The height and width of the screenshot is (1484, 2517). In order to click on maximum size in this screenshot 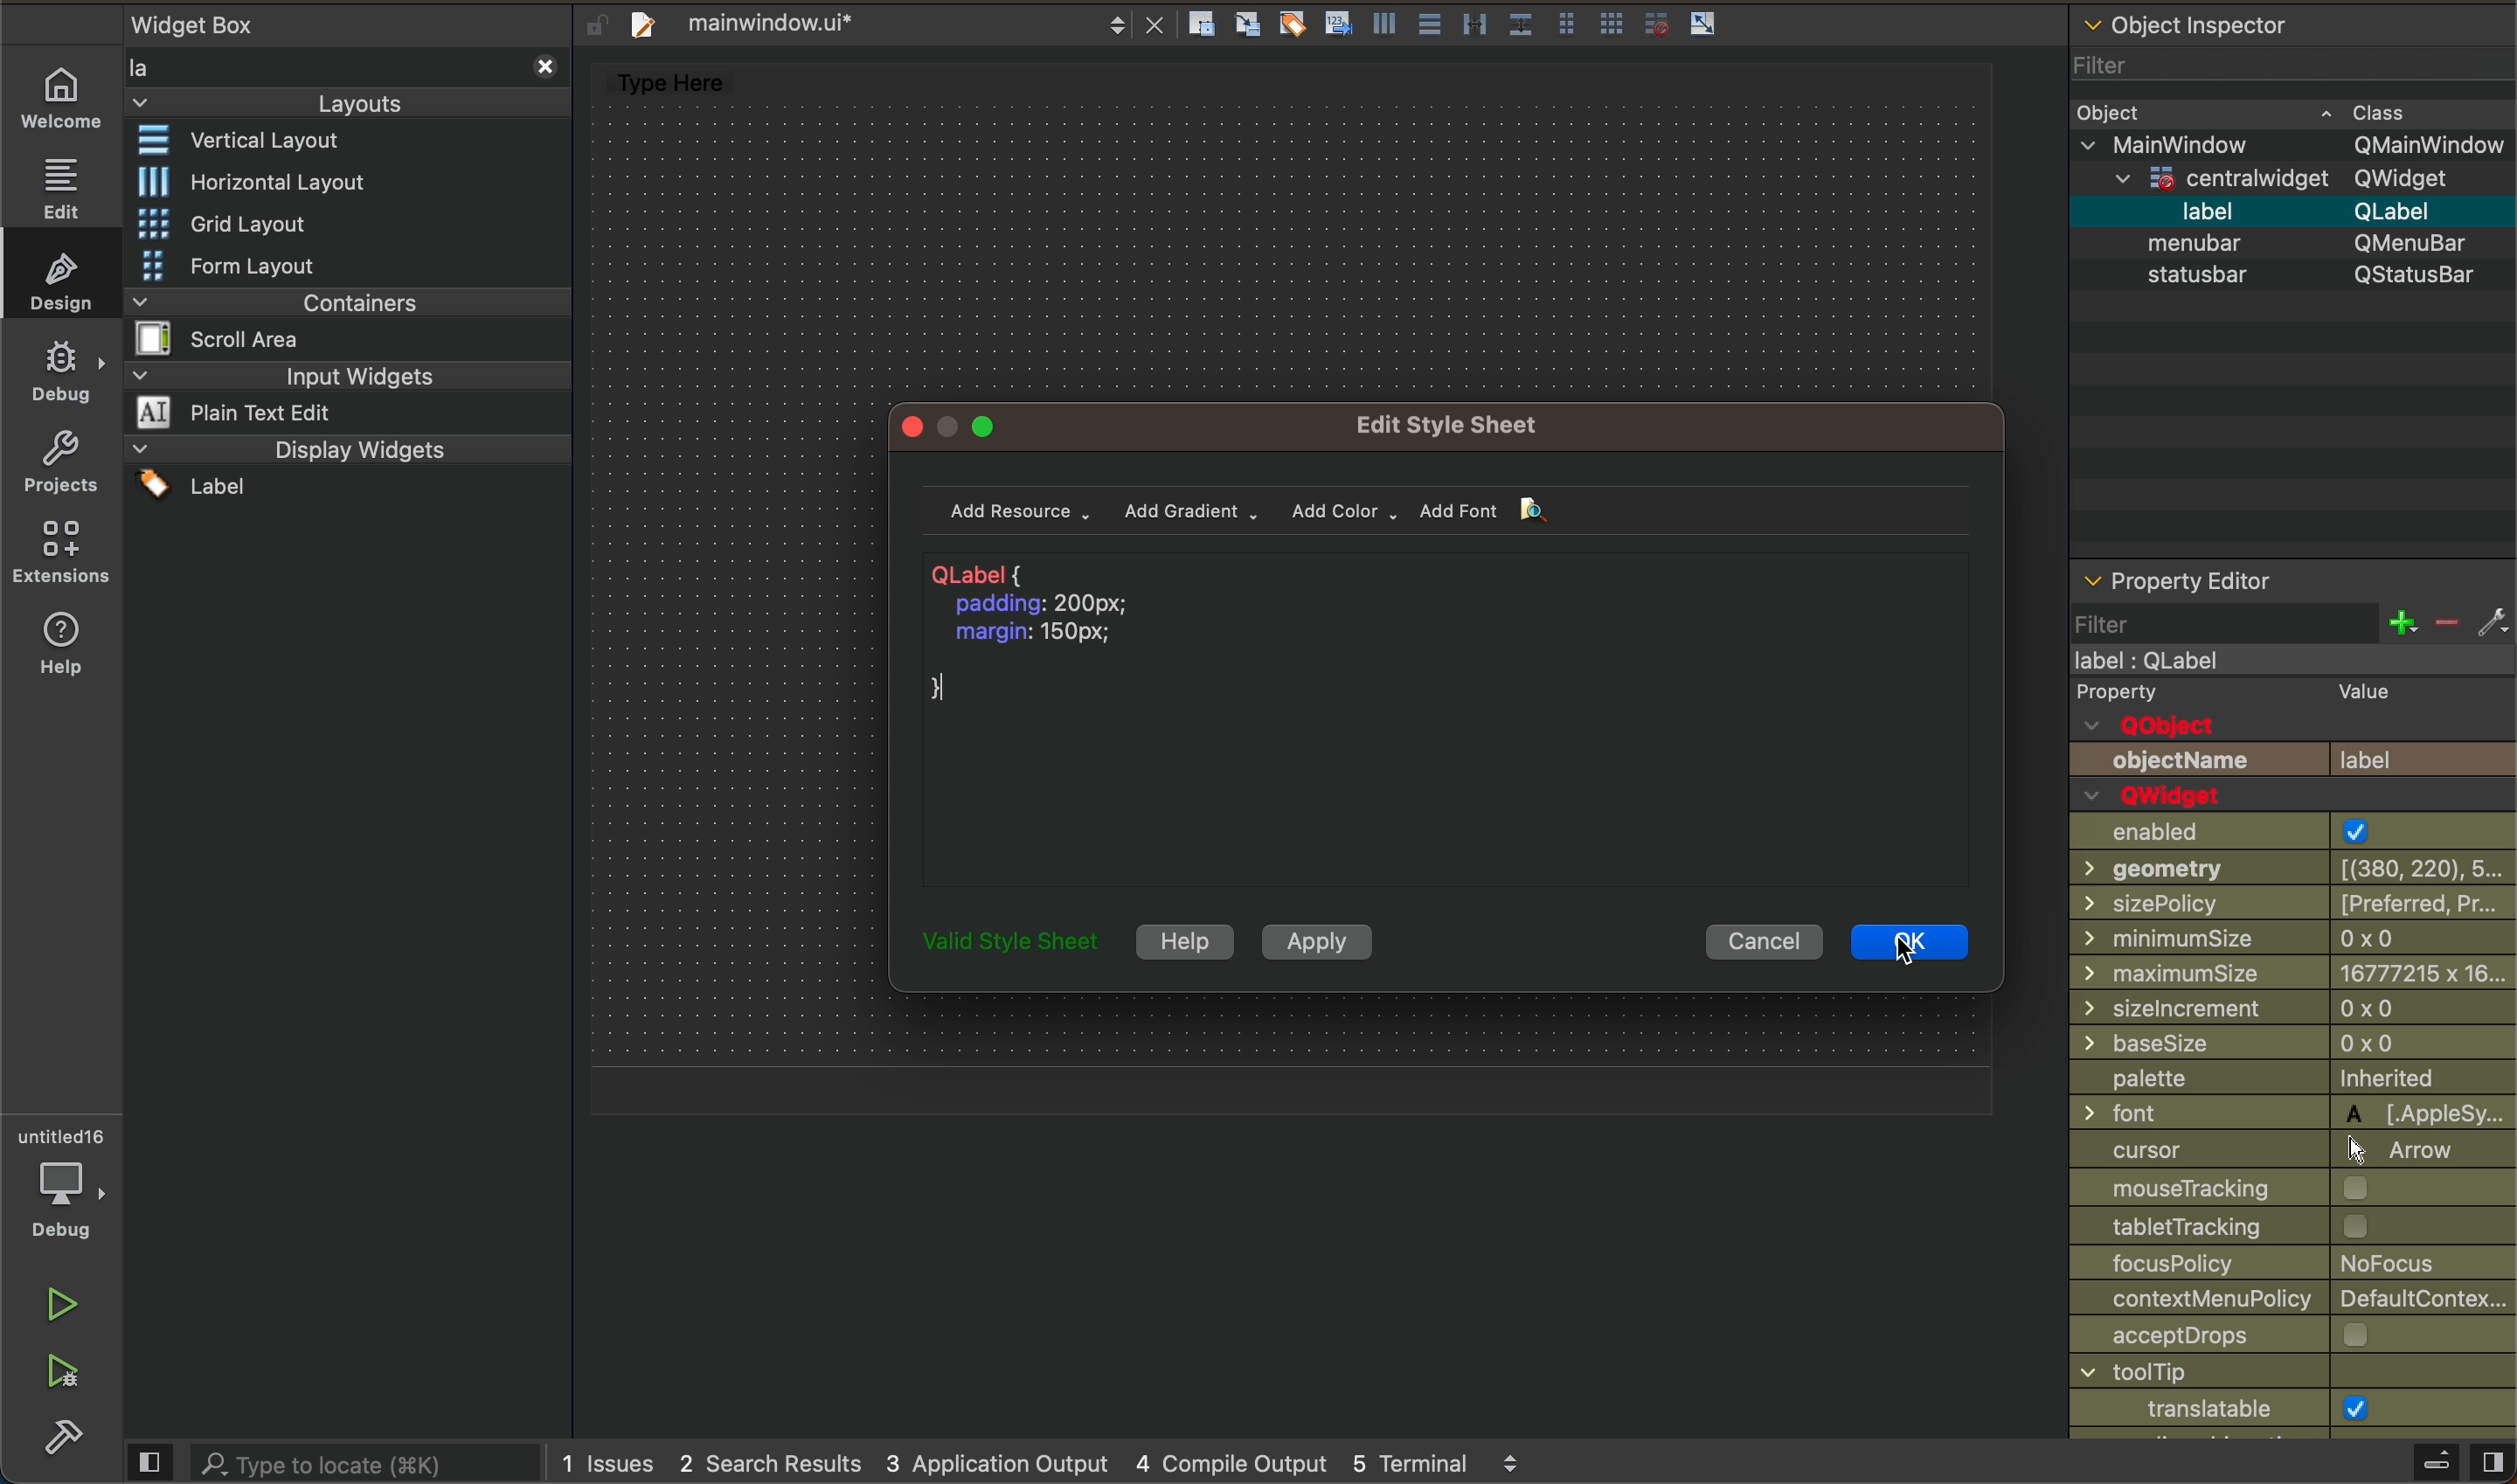, I will do `click(2291, 976)`.